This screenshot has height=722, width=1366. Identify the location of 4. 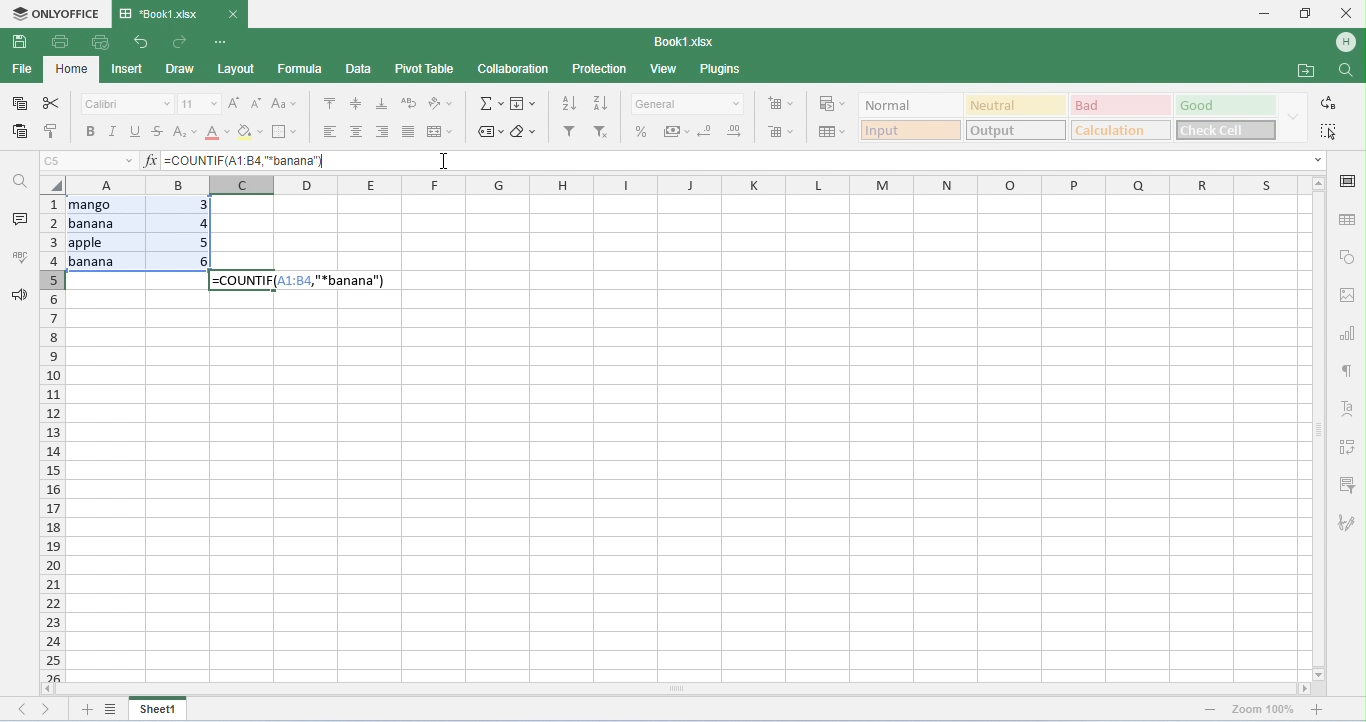
(197, 223).